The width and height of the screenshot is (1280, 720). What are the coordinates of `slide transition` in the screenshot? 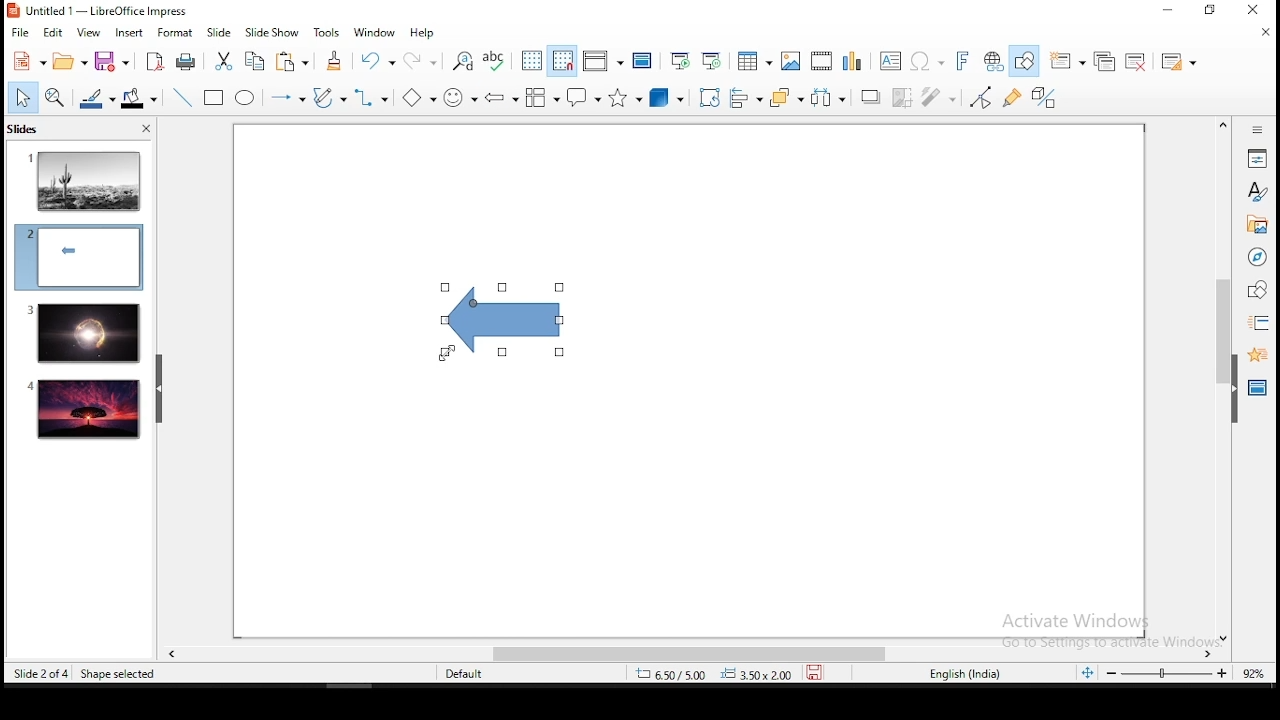 It's located at (1258, 324).